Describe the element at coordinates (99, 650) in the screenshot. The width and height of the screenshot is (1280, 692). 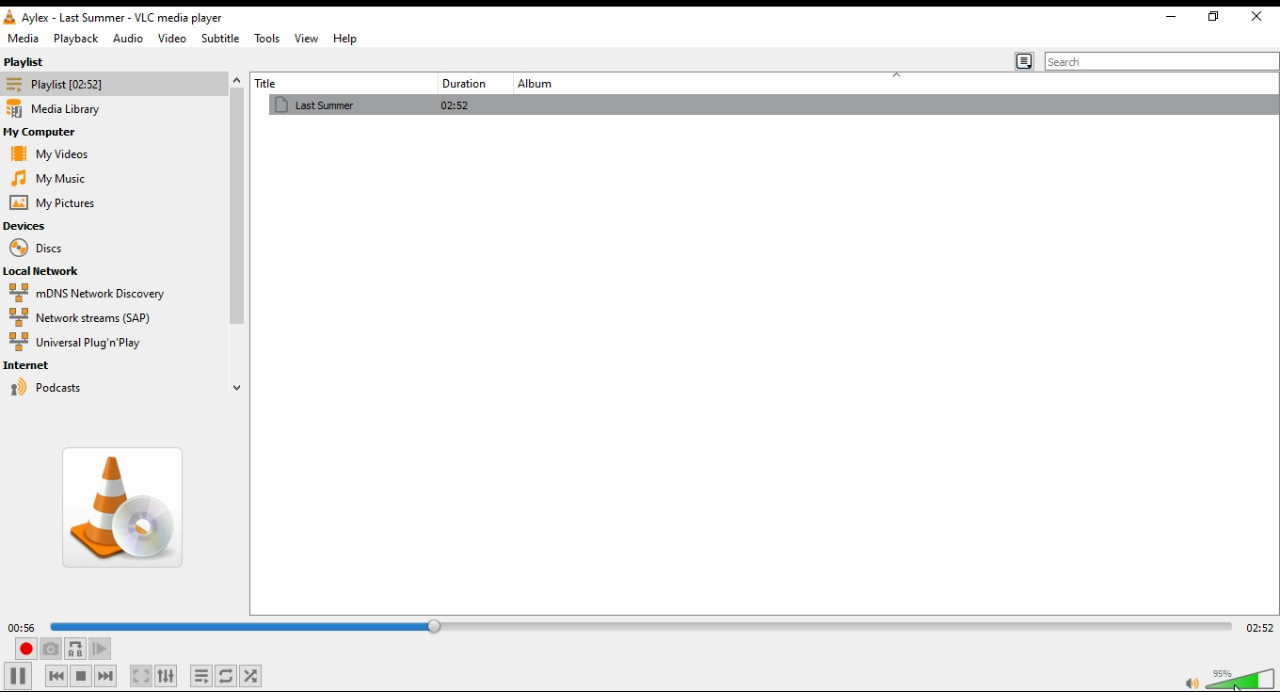
I see `frame by frame` at that location.